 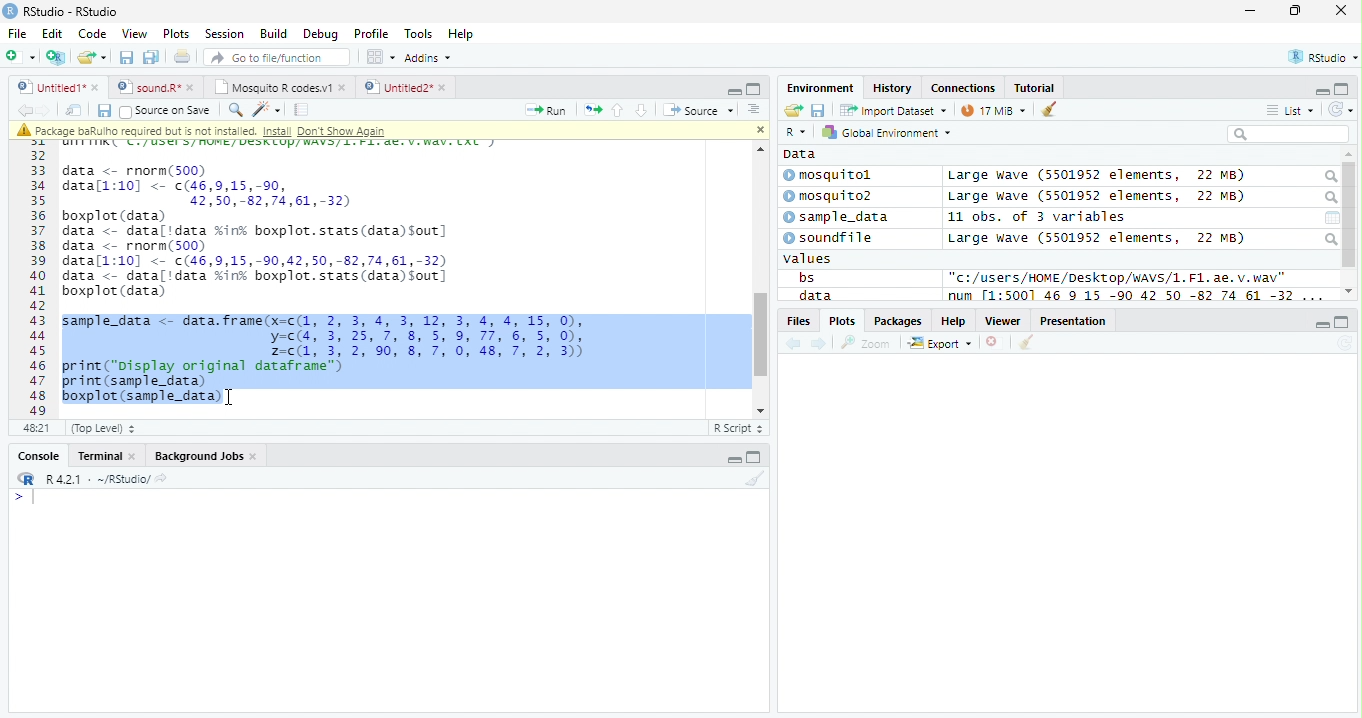 I want to click on open an existing file, so click(x=92, y=57).